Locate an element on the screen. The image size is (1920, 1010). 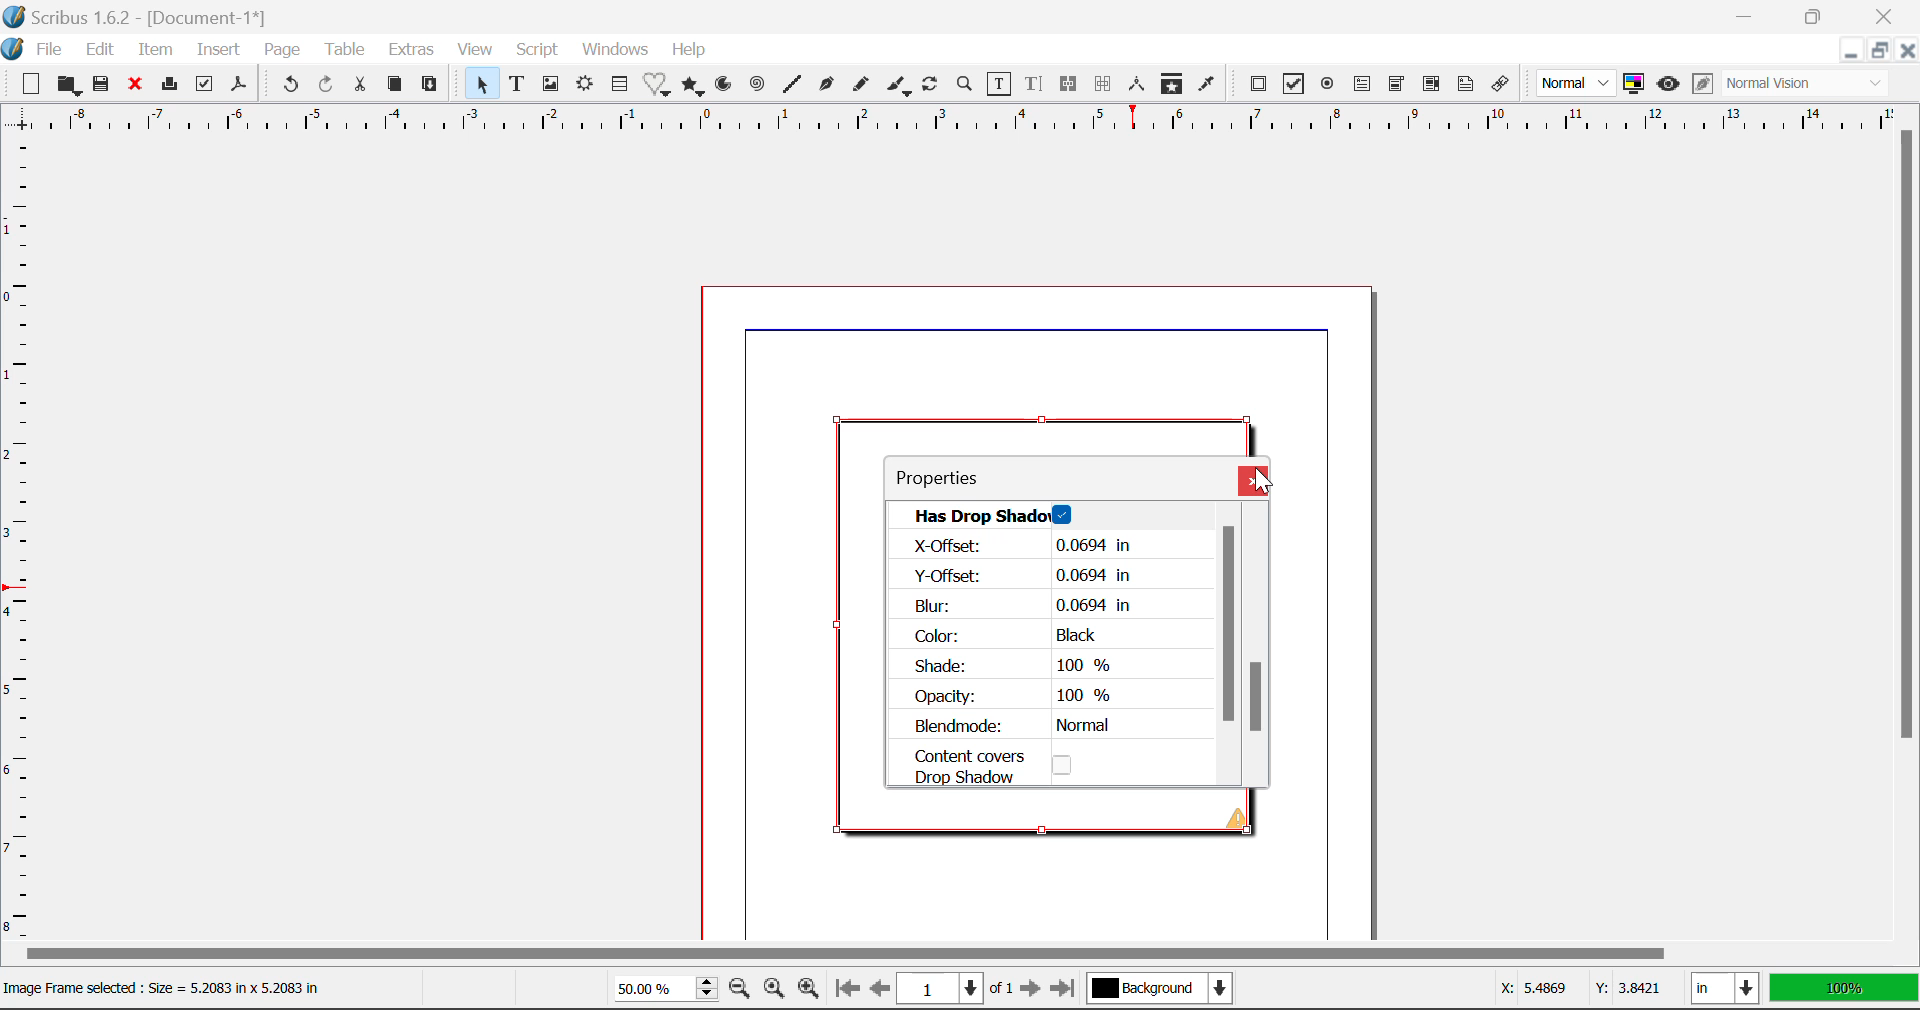
Cursor on Close is located at coordinates (1260, 478).